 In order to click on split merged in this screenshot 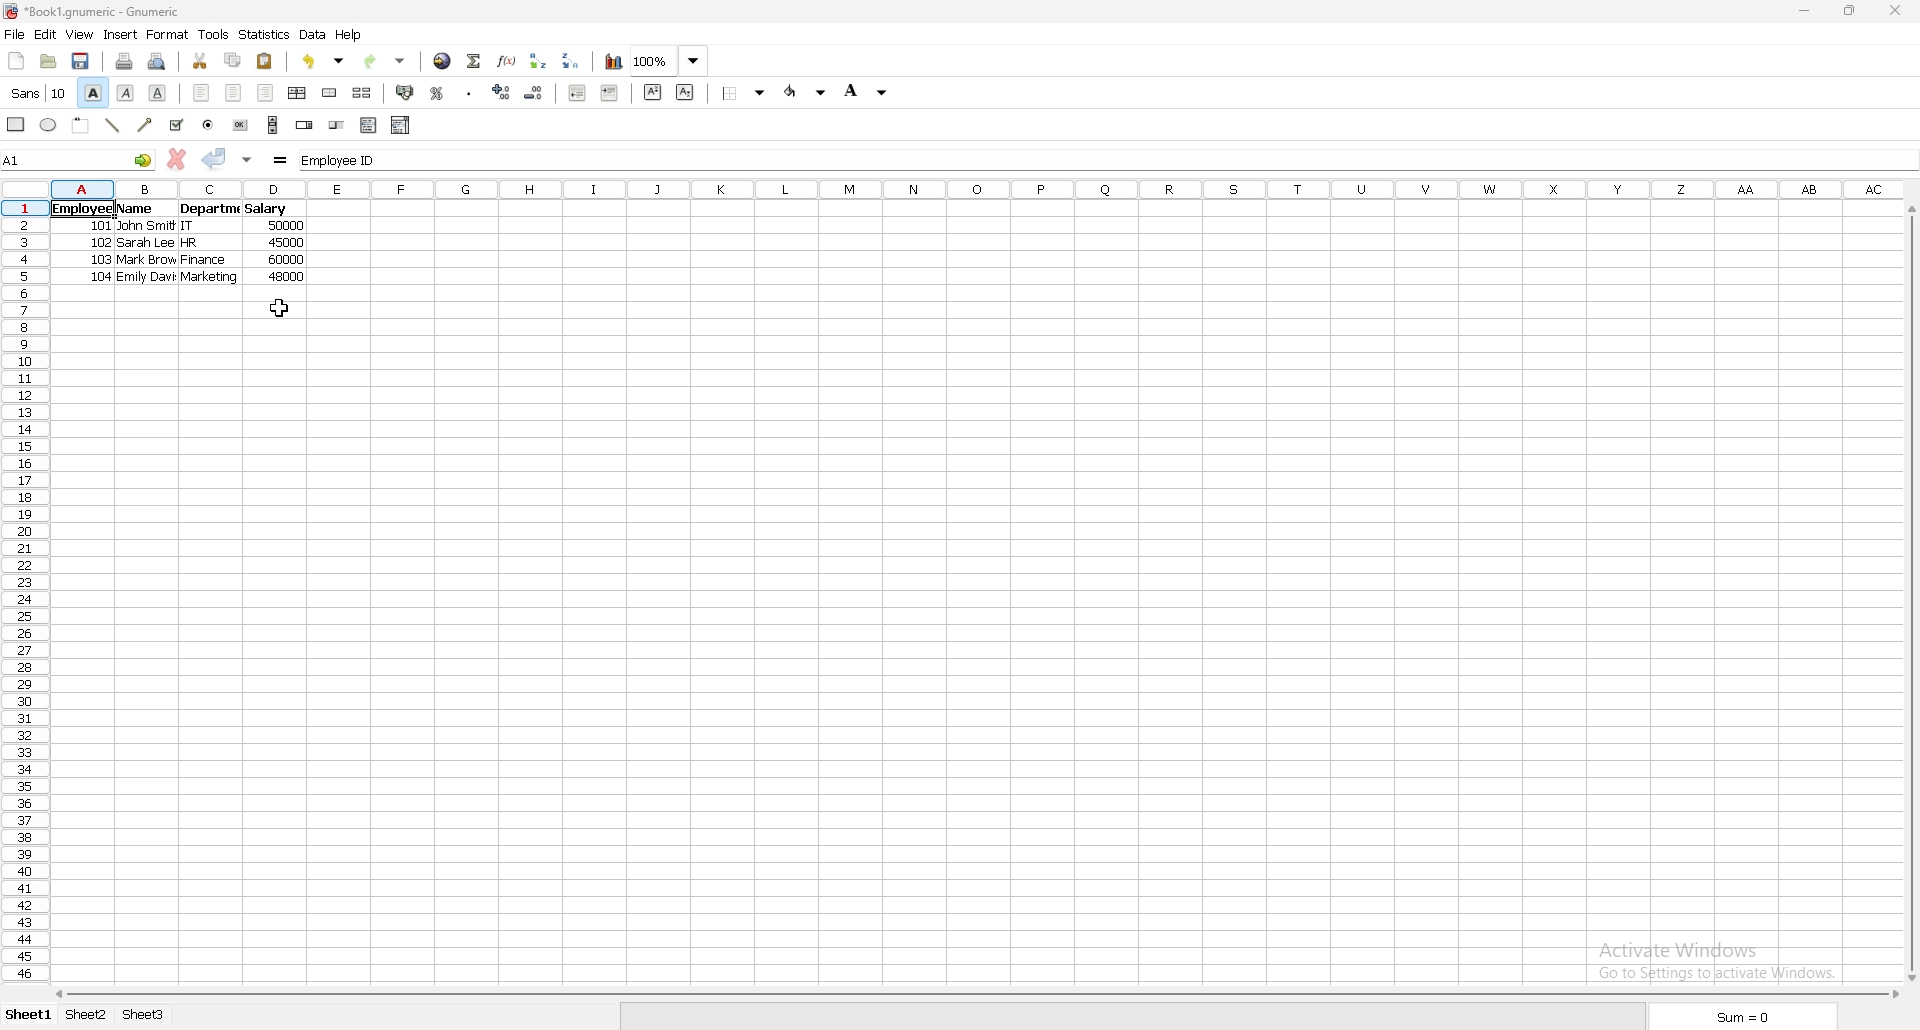, I will do `click(363, 91)`.